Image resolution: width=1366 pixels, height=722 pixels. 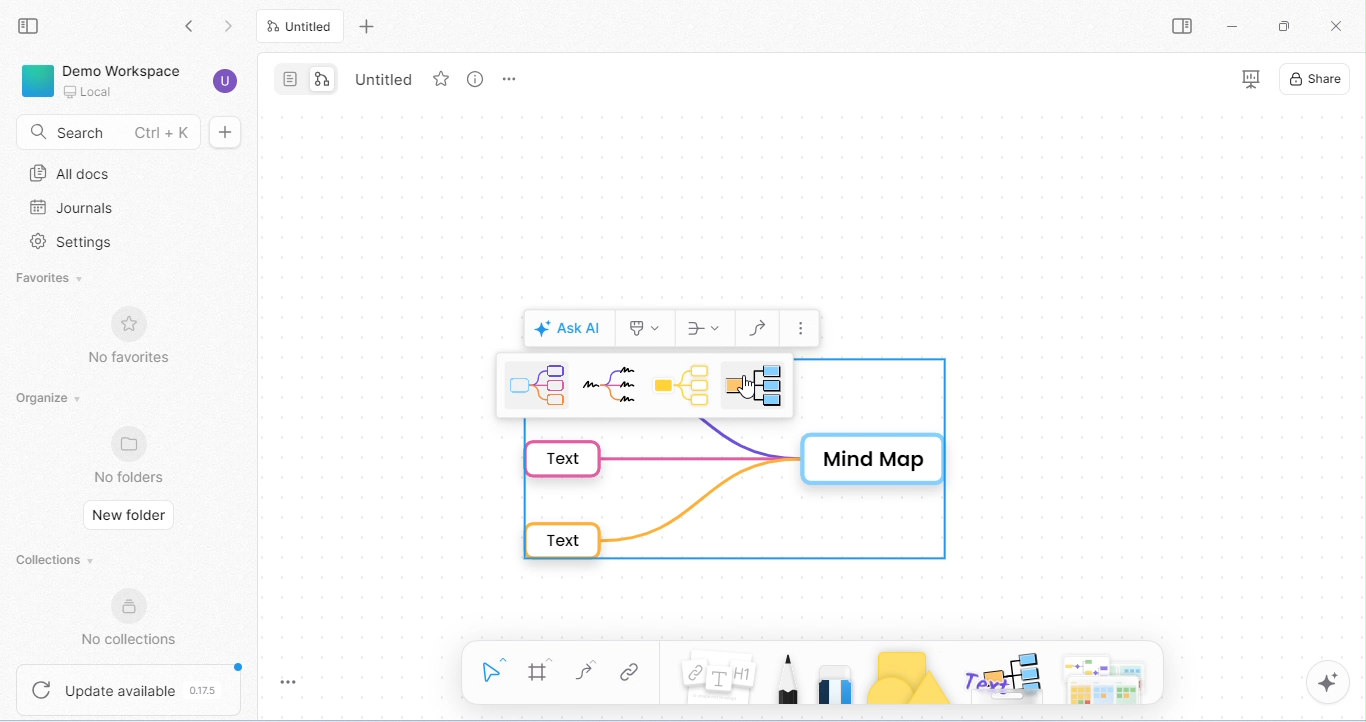 I want to click on shapes, so click(x=909, y=680).